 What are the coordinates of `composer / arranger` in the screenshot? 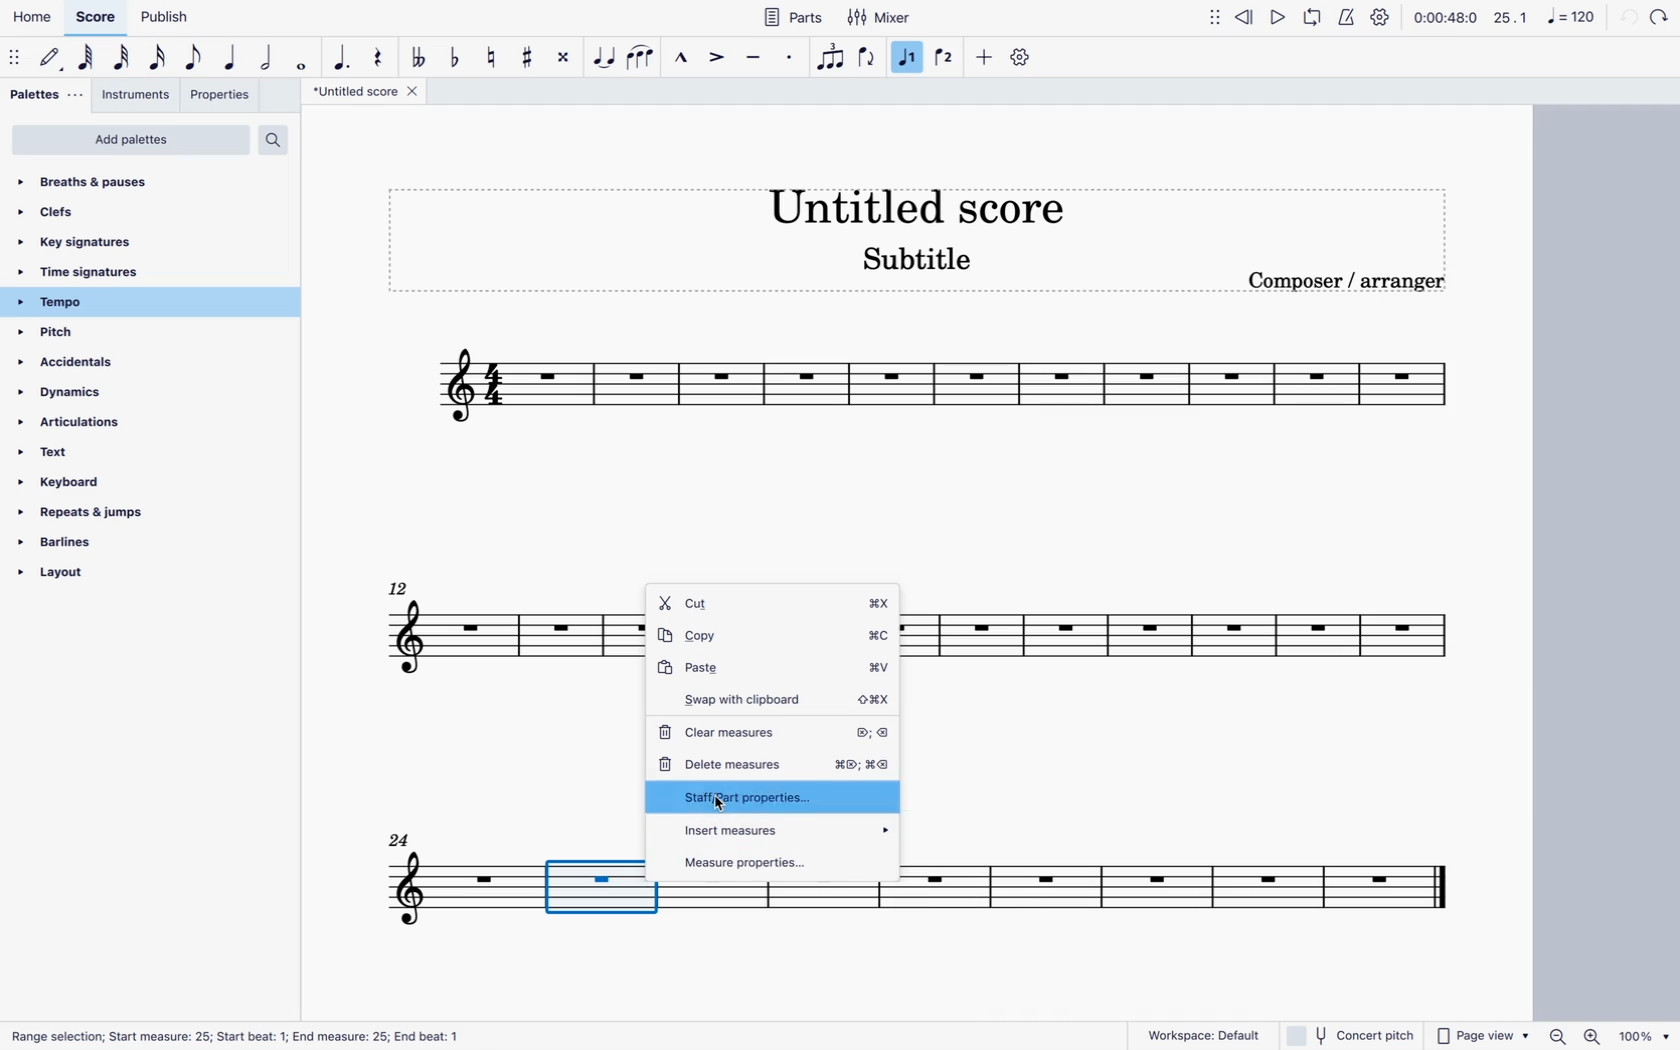 It's located at (1353, 286).